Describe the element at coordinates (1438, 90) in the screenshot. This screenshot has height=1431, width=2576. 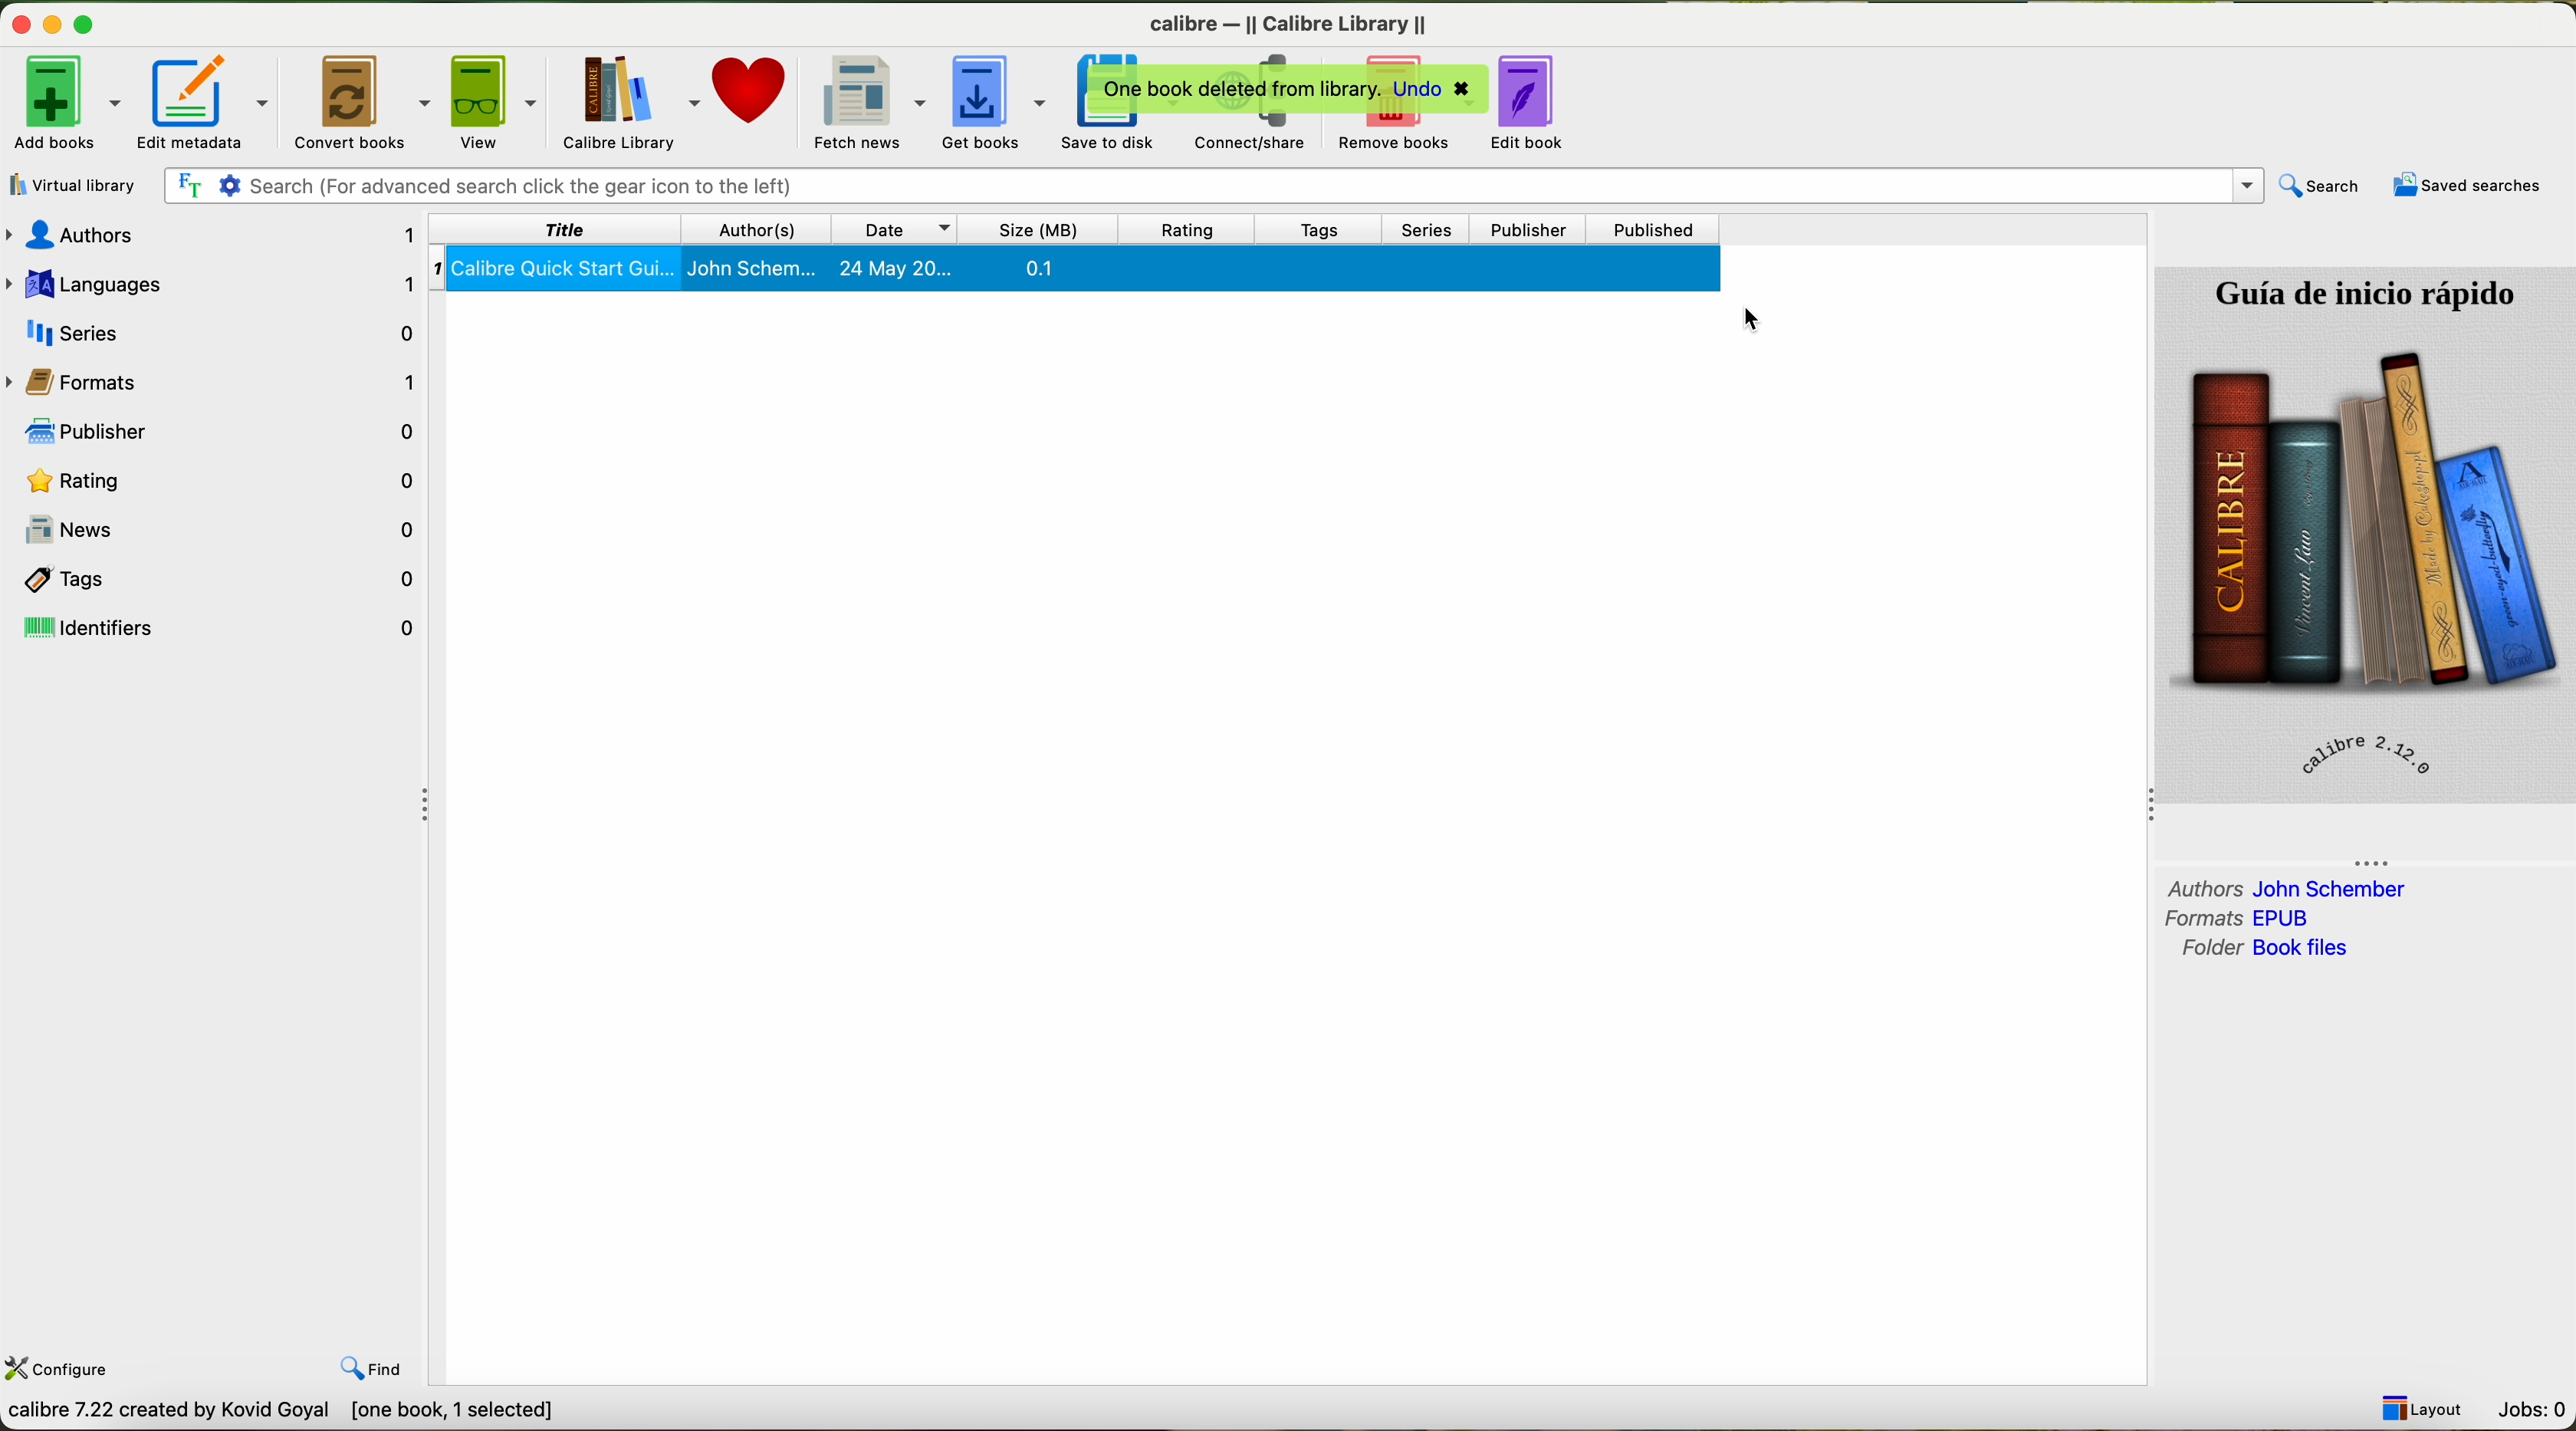
I see `undo` at that location.